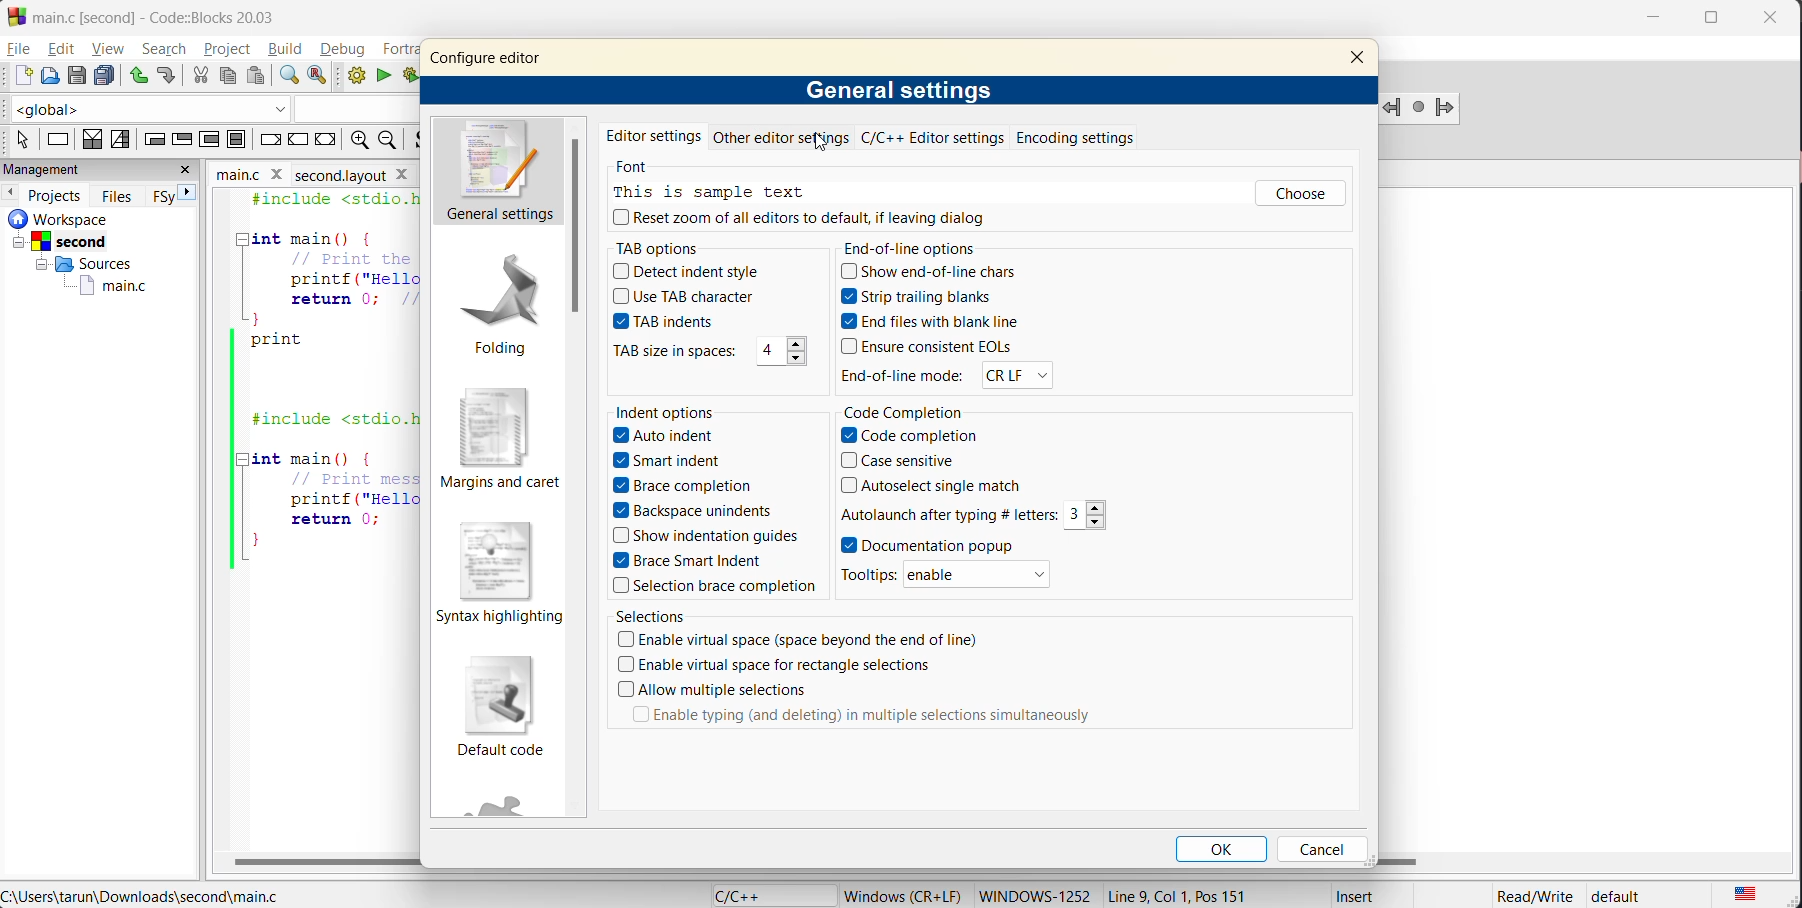 This screenshot has height=908, width=1802. What do you see at coordinates (664, 460) in the screenshot?
I see `Smart indent` at bounding box center [664, 460].